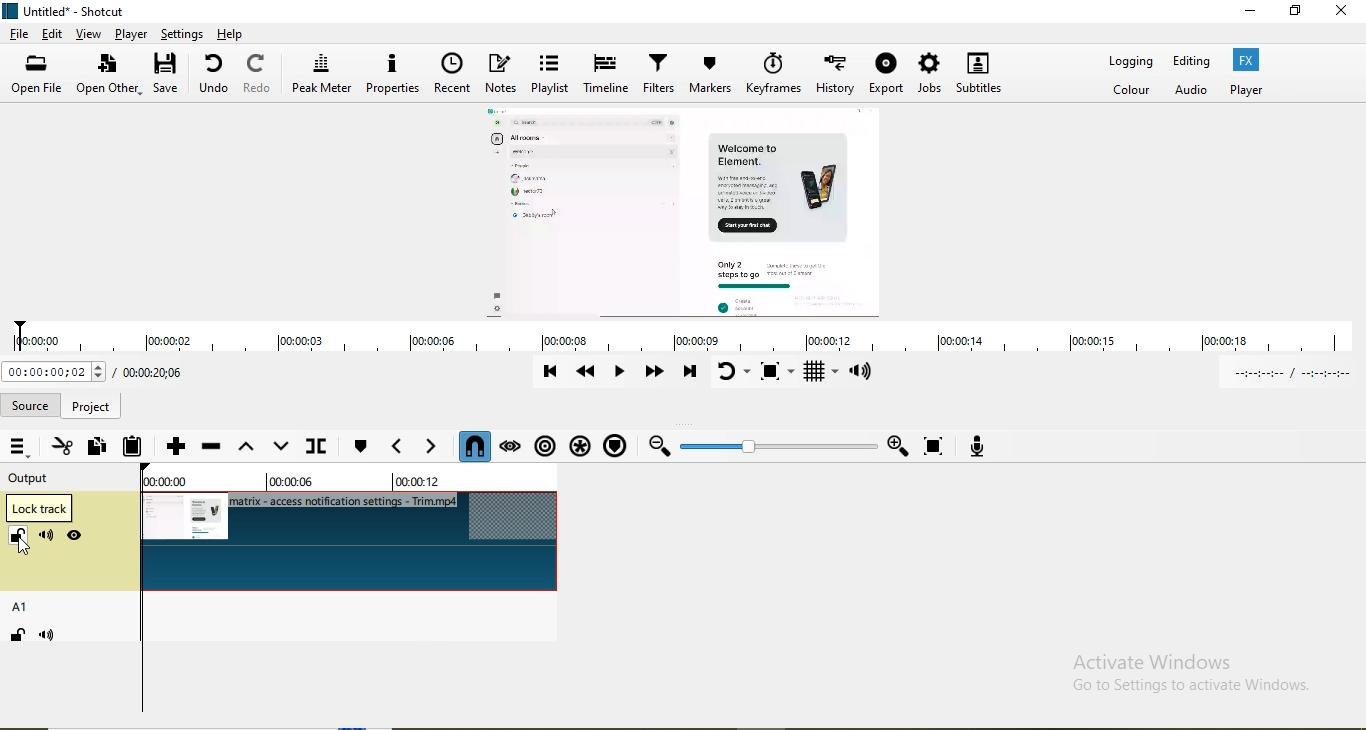 This screenshot has width=1366, height=730. Describe the element at coordinates (232, 34) in the screenshot. I see `help` at that location.